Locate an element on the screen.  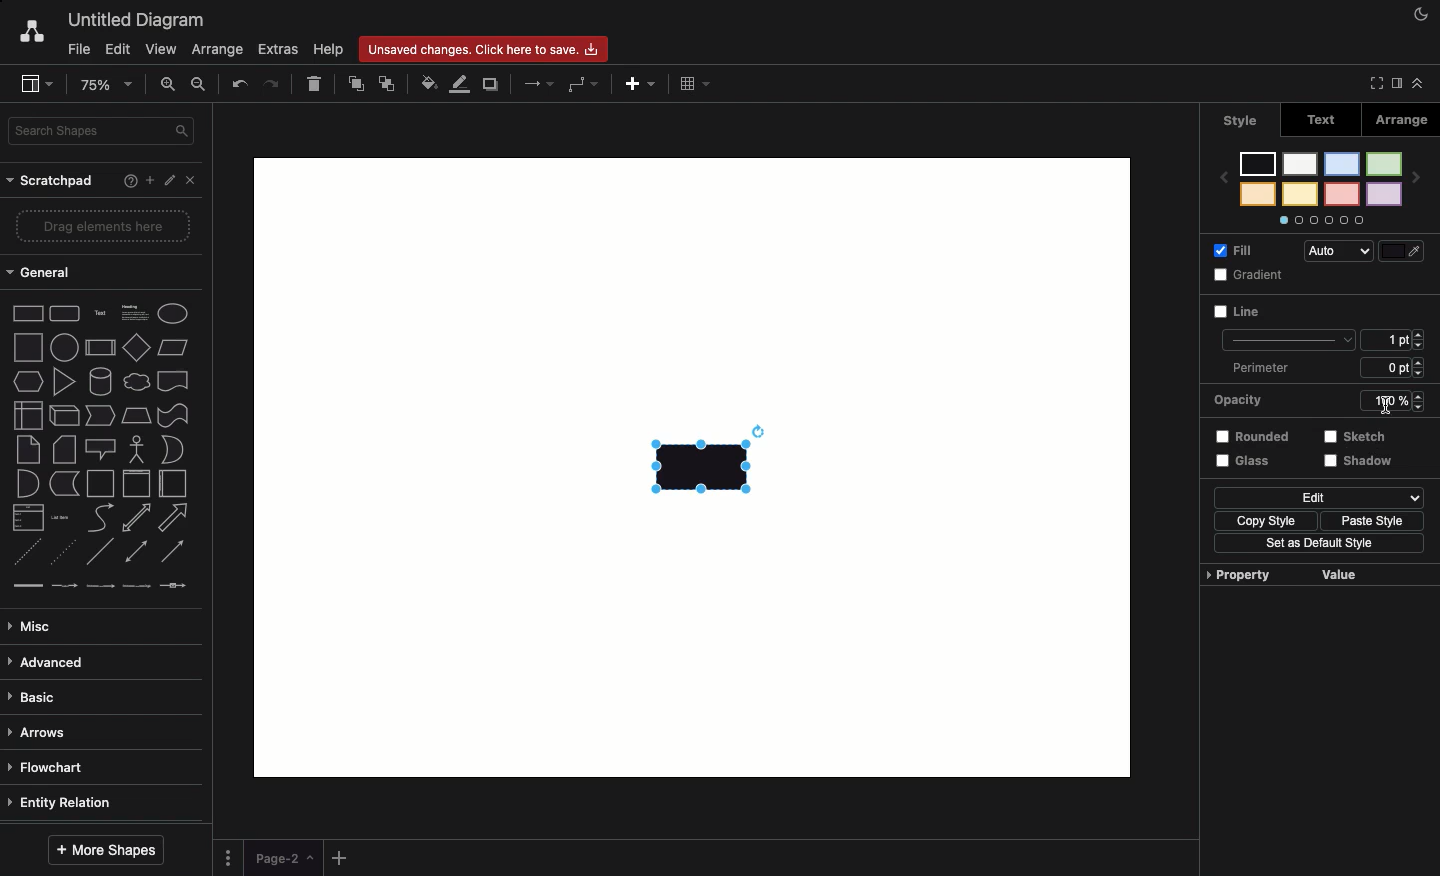
Parallelogram is located at coordinates (171, 346).